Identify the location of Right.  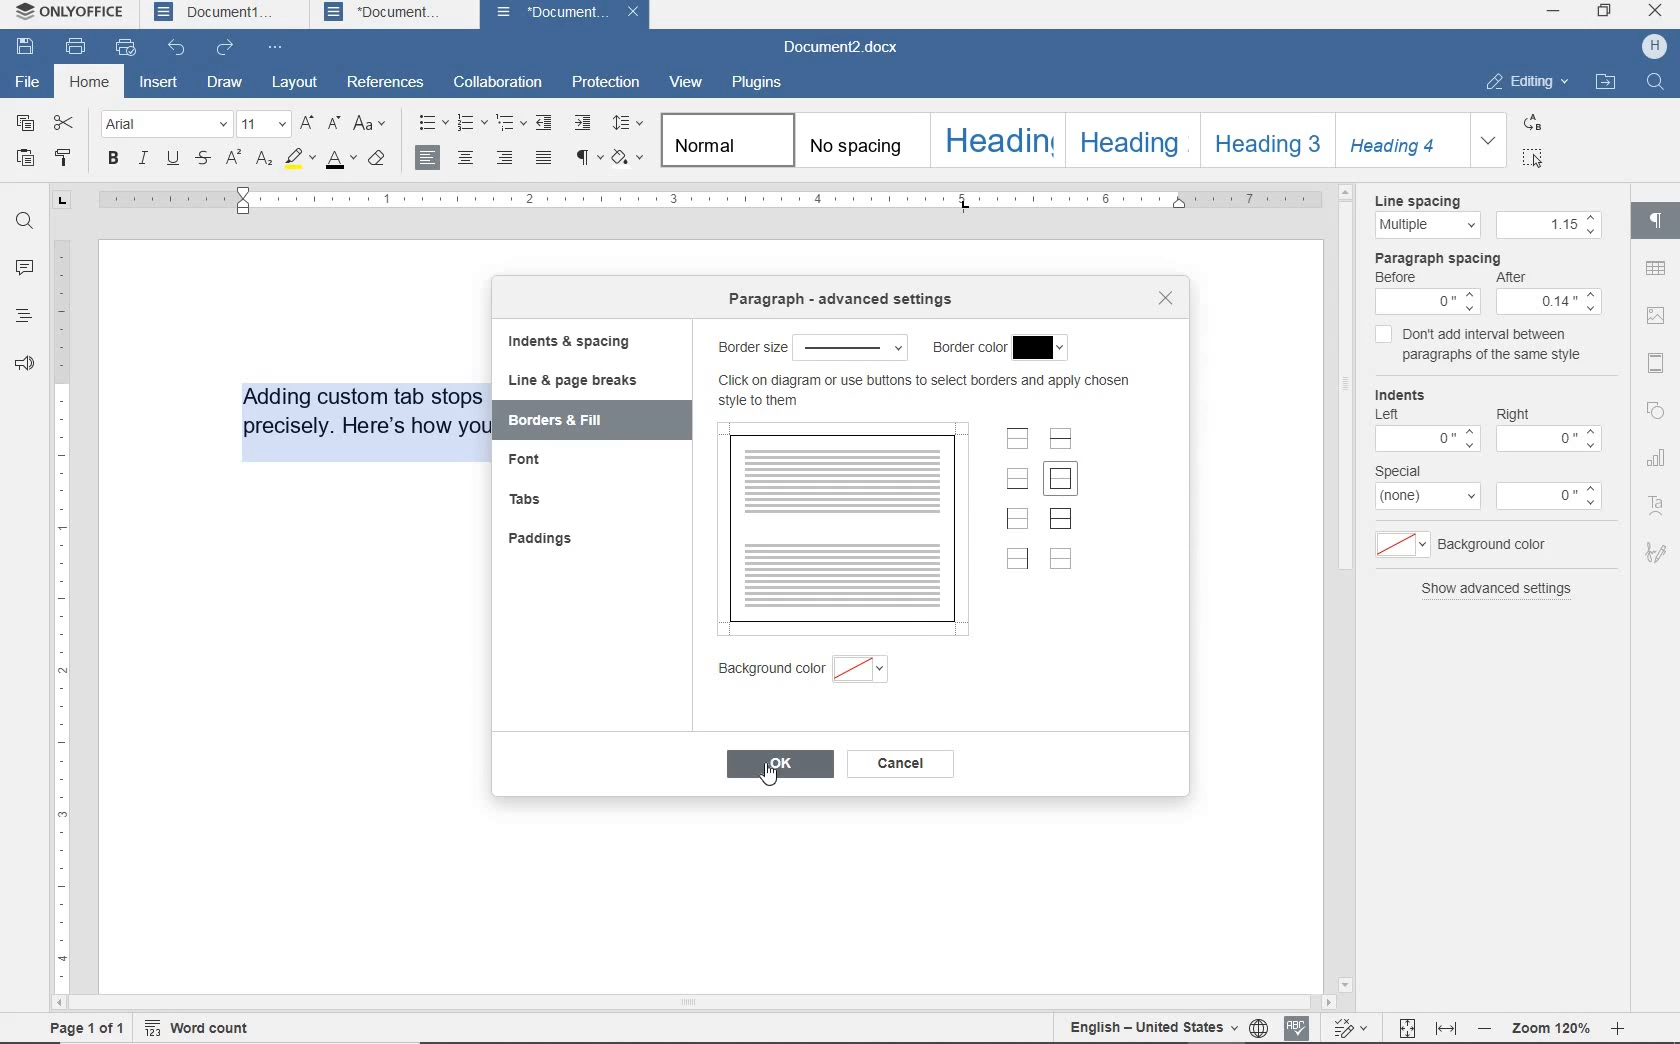
(1519, 413).